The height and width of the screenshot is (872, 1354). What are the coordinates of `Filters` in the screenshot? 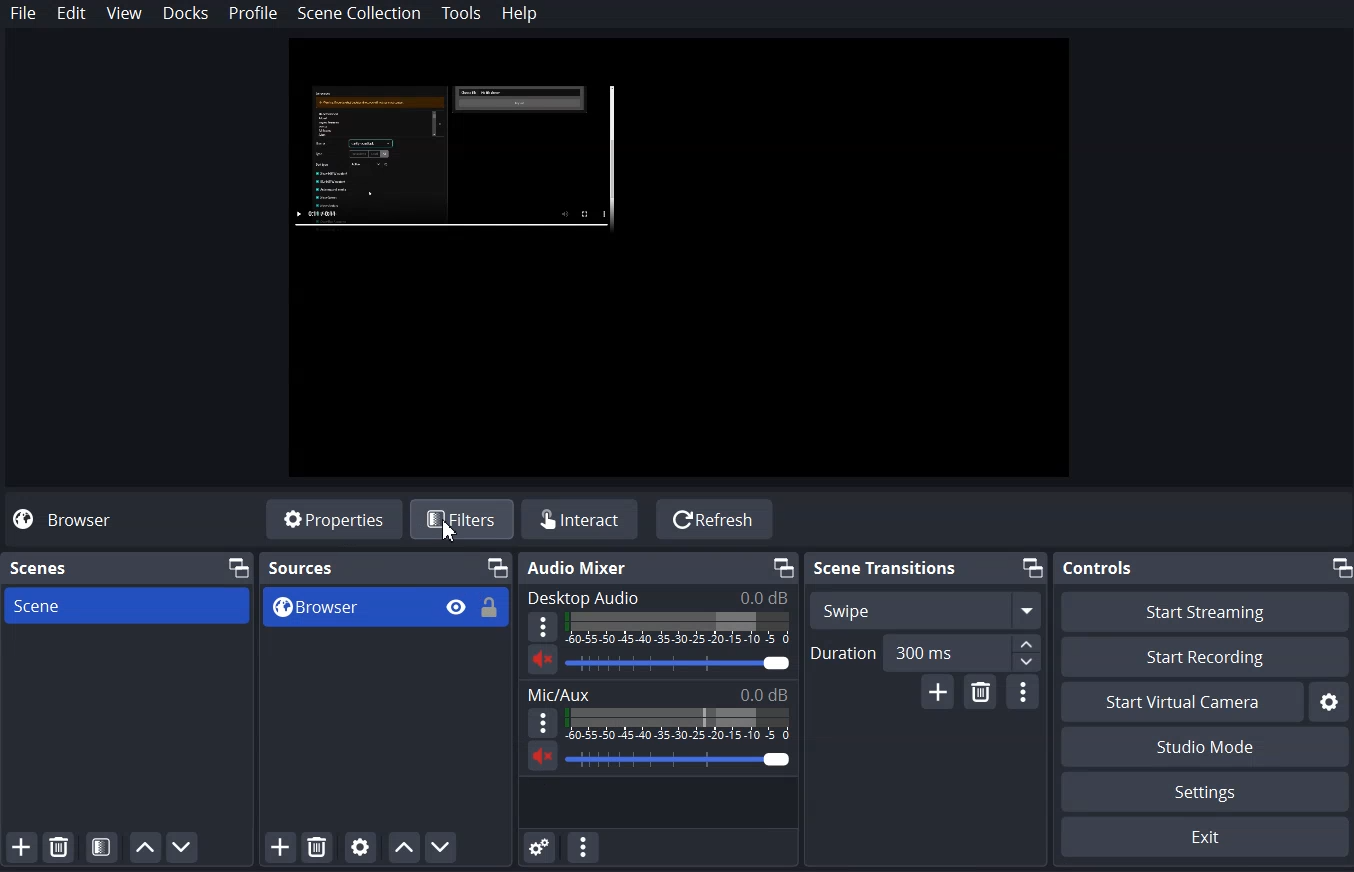 It's located at (461, 520).